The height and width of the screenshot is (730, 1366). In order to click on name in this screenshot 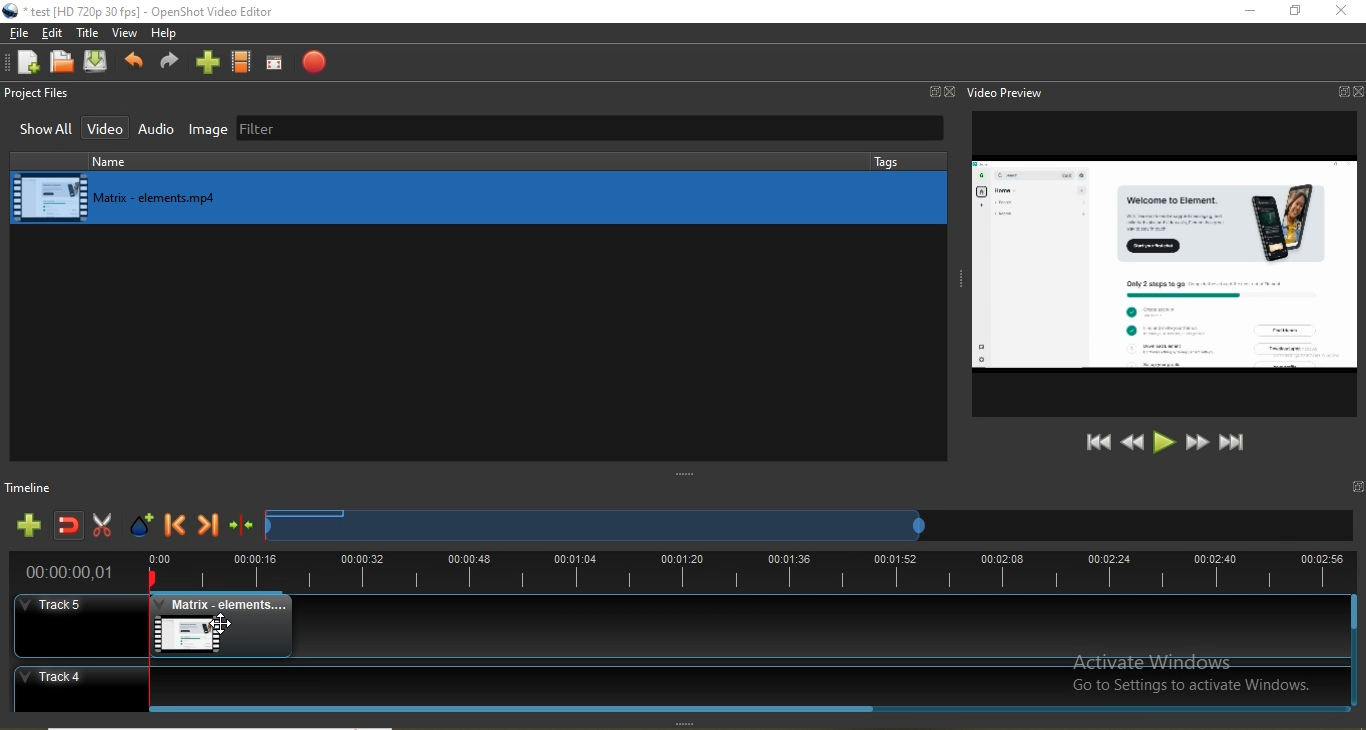, I will do `click(160, 161)`.